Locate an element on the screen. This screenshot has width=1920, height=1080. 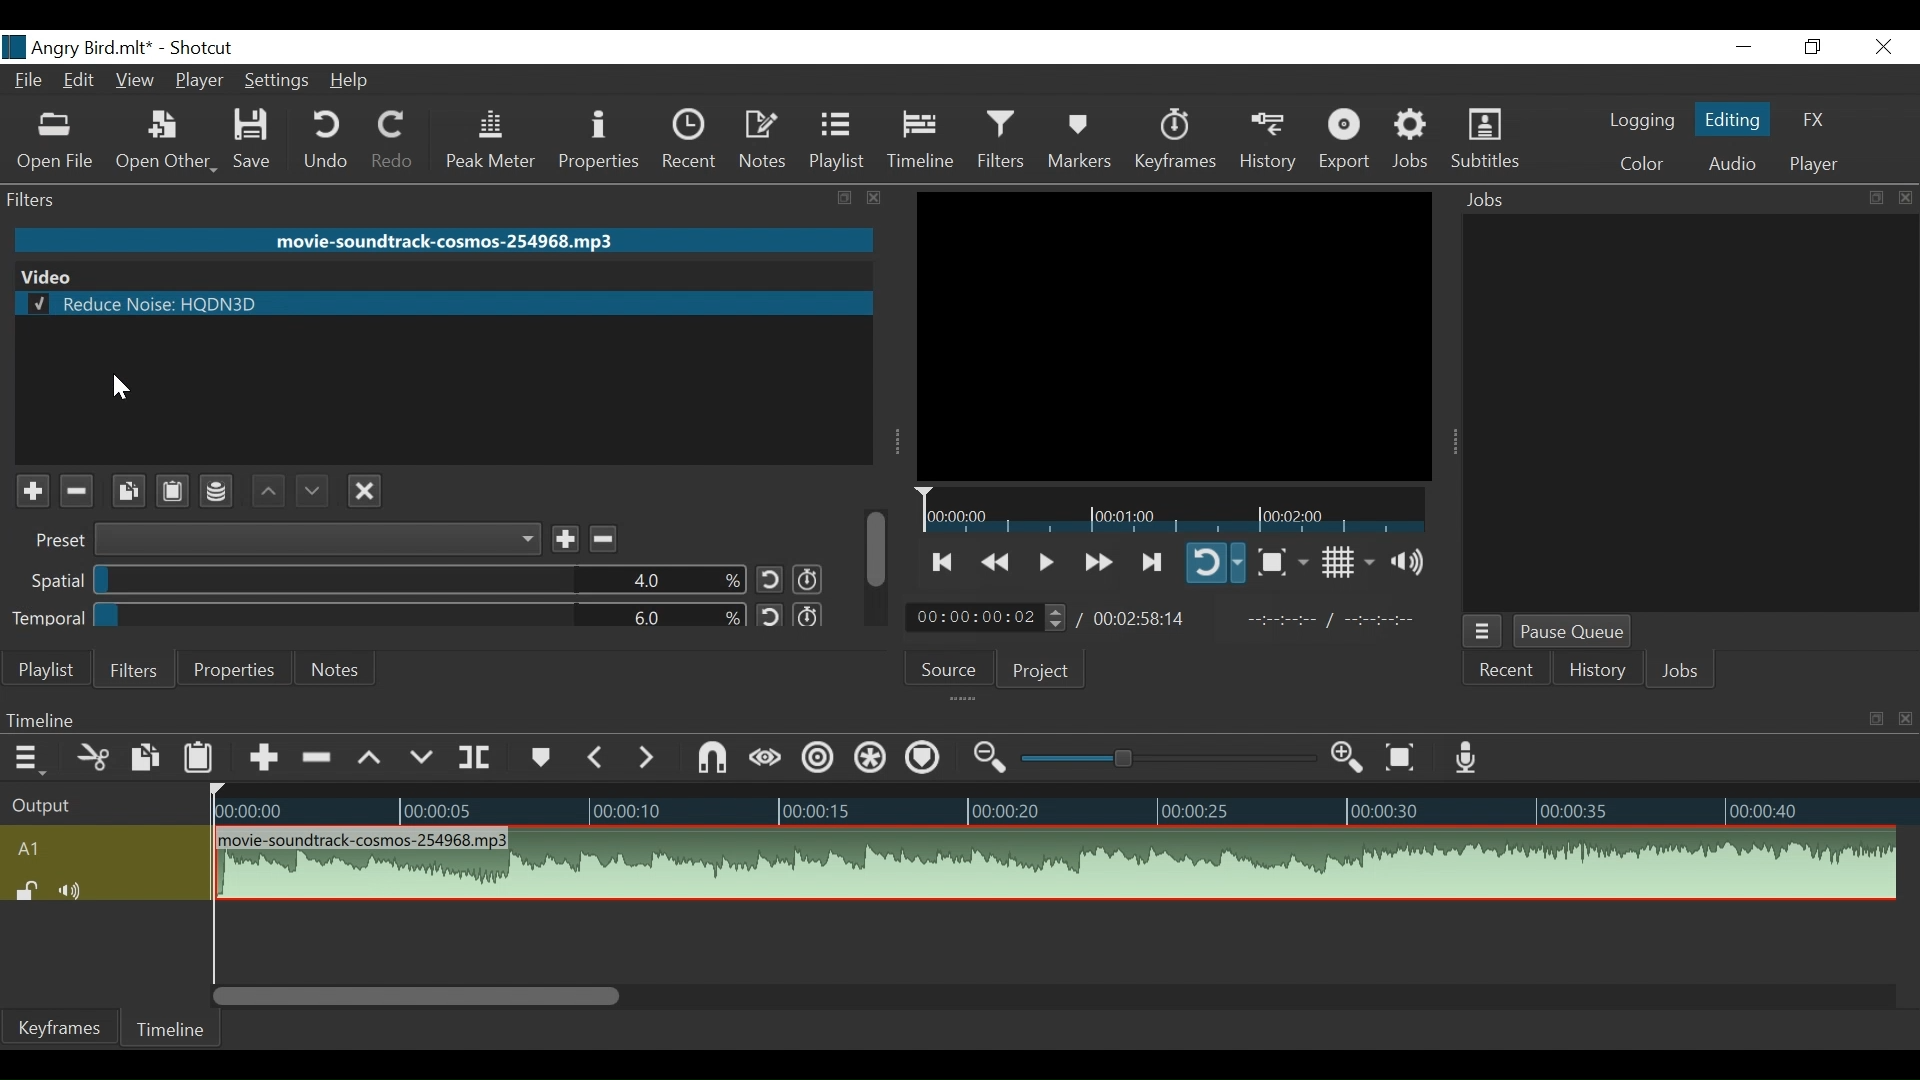
resize is located at coordinates (842, 198).